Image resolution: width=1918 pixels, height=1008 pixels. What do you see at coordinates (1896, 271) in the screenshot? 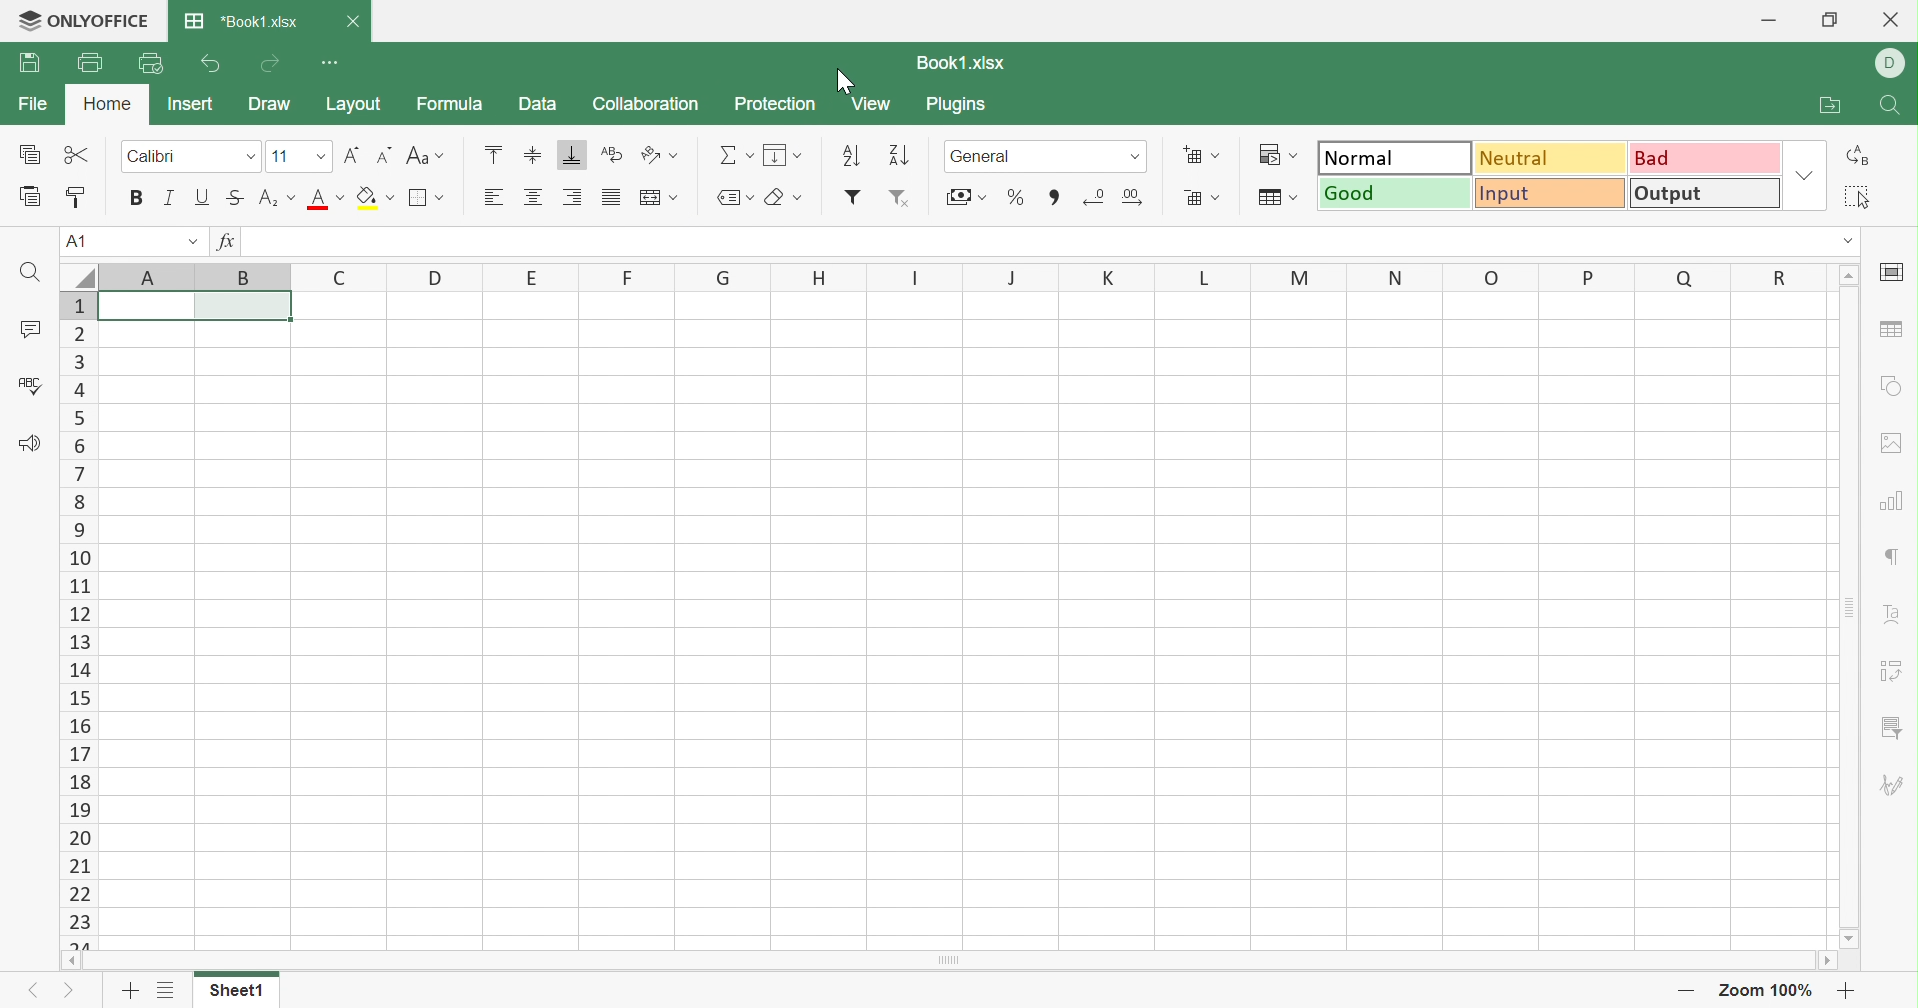
I see `cell settings` at bounding box center [1896, 271].